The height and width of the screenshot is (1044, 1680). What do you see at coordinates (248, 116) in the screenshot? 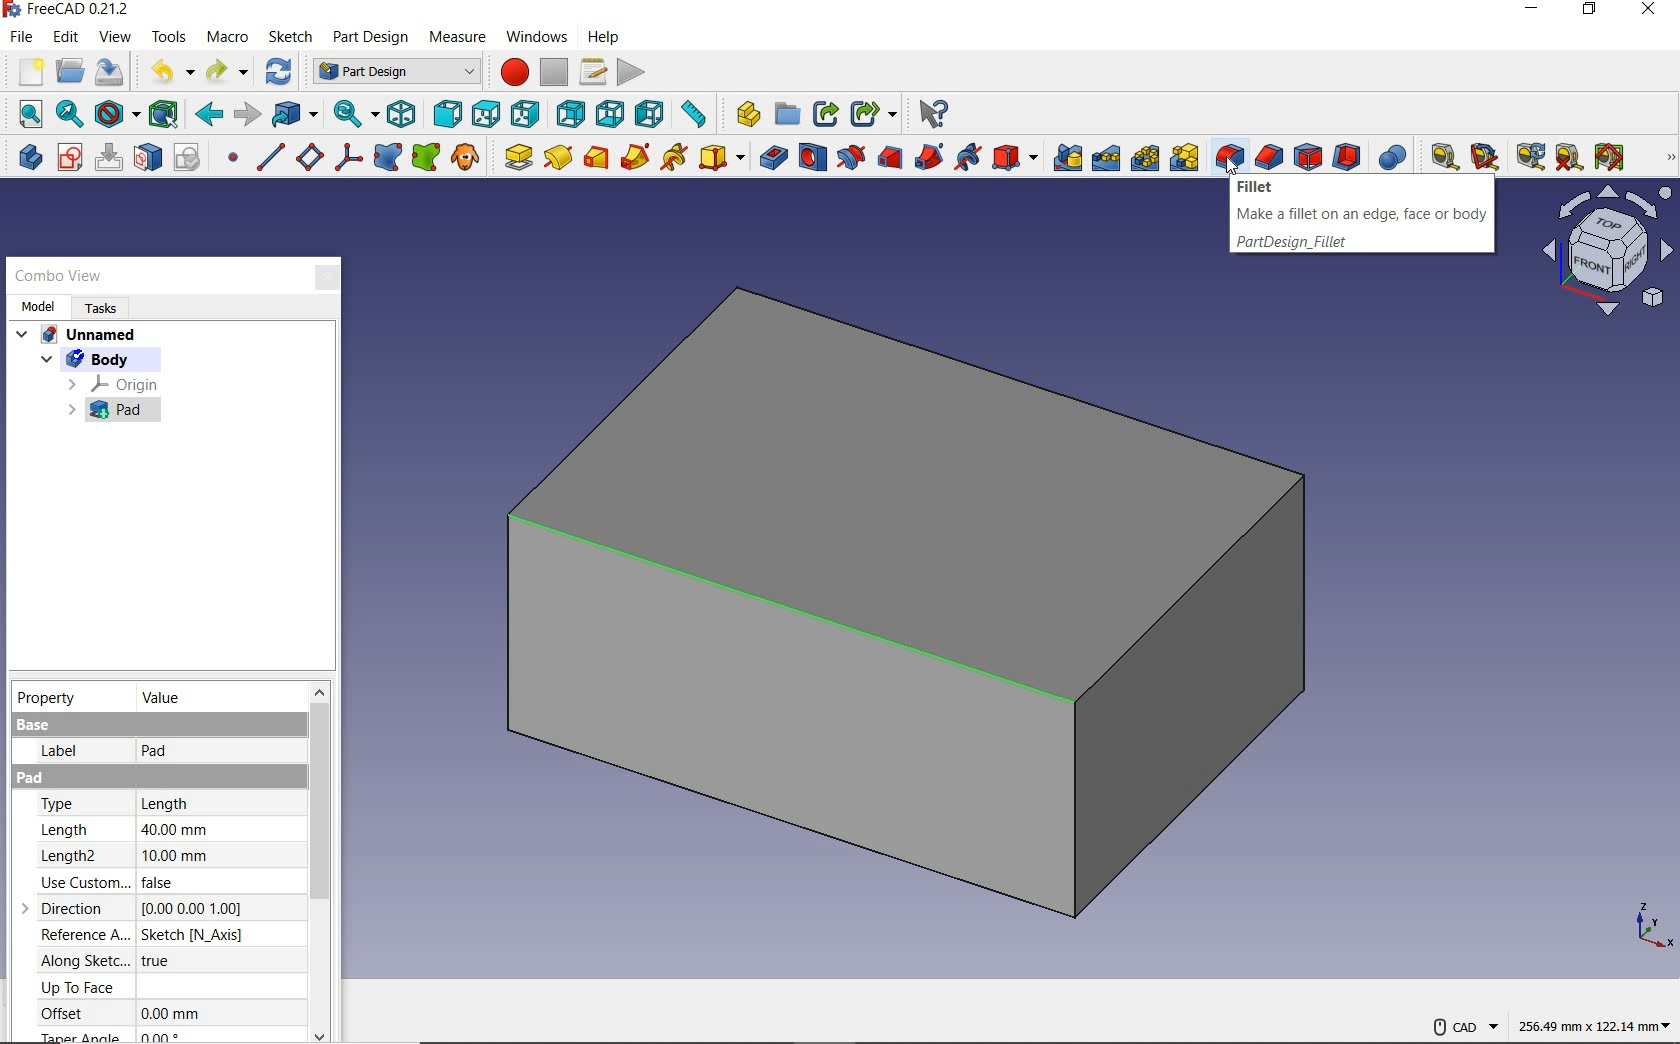
I see `forward` at bounding box center [248, 116].